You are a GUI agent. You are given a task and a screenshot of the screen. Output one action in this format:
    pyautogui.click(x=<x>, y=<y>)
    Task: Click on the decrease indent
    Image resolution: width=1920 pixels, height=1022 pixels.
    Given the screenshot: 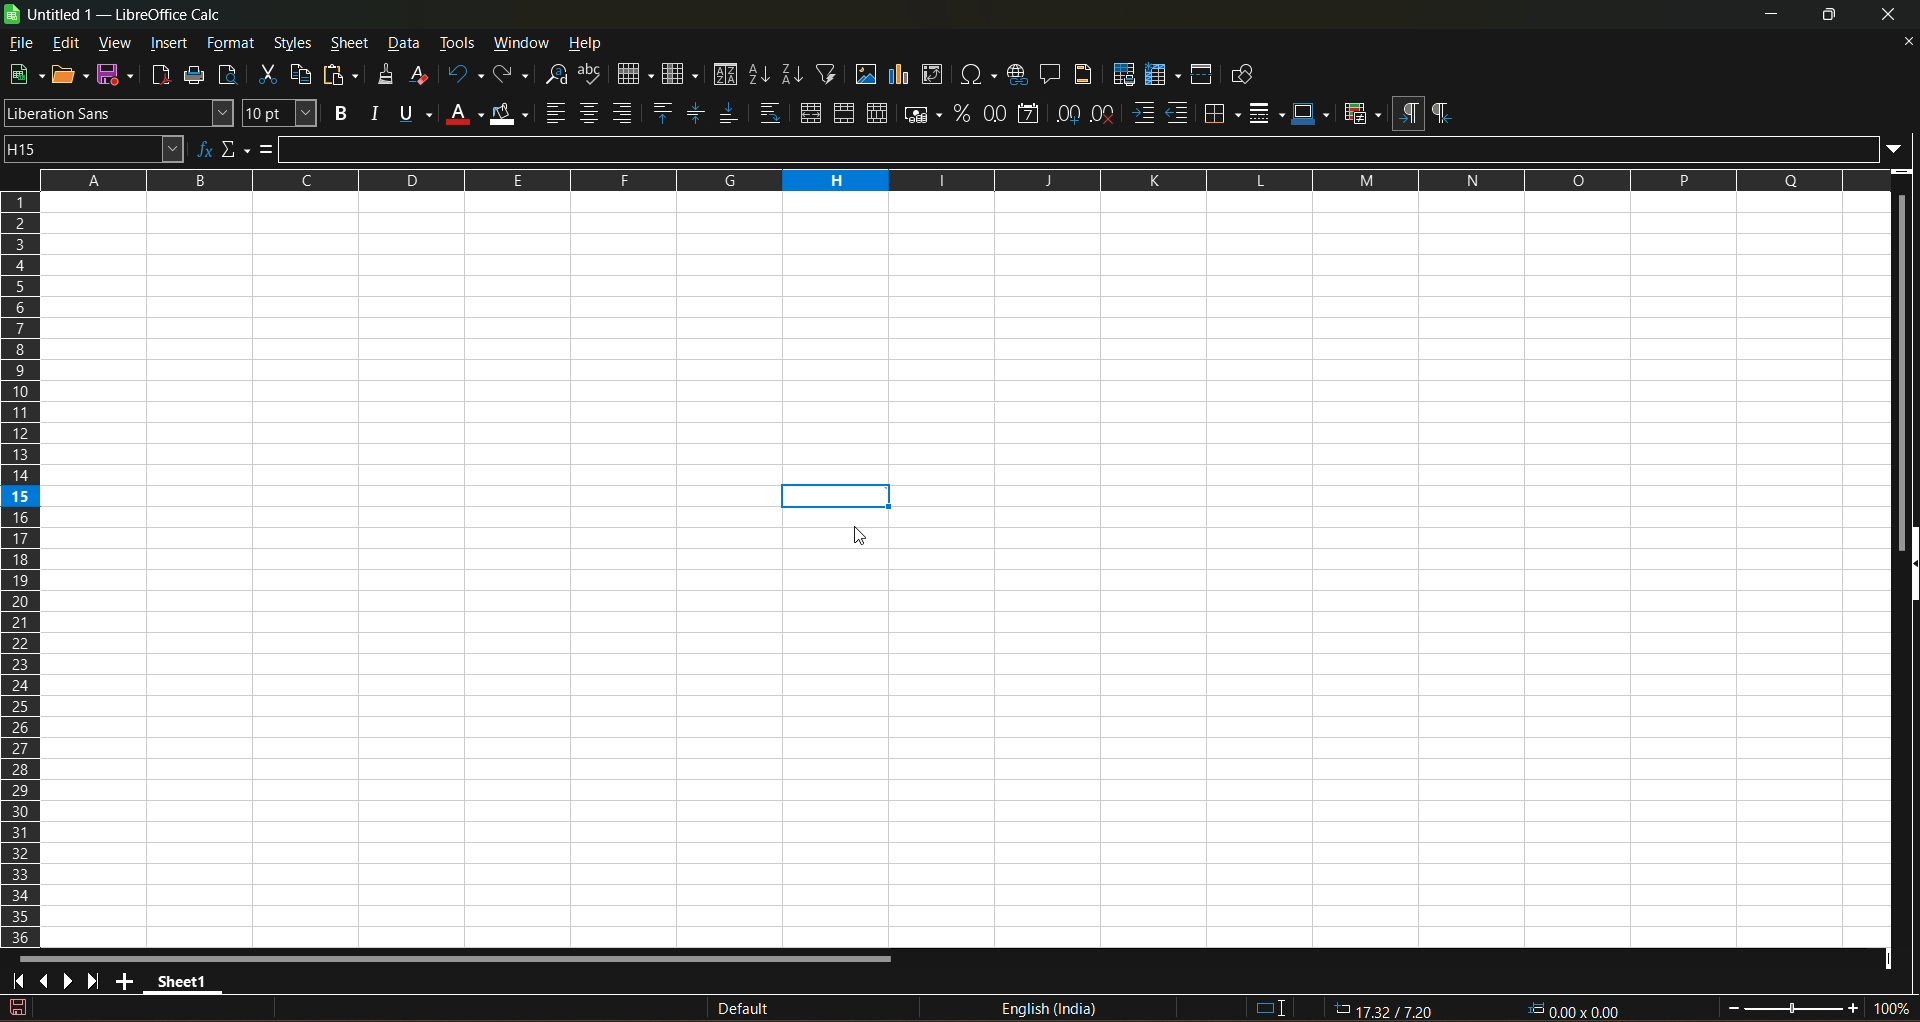 What is the action you would take?
    pyautogui.click(x=1177, y=112)
    